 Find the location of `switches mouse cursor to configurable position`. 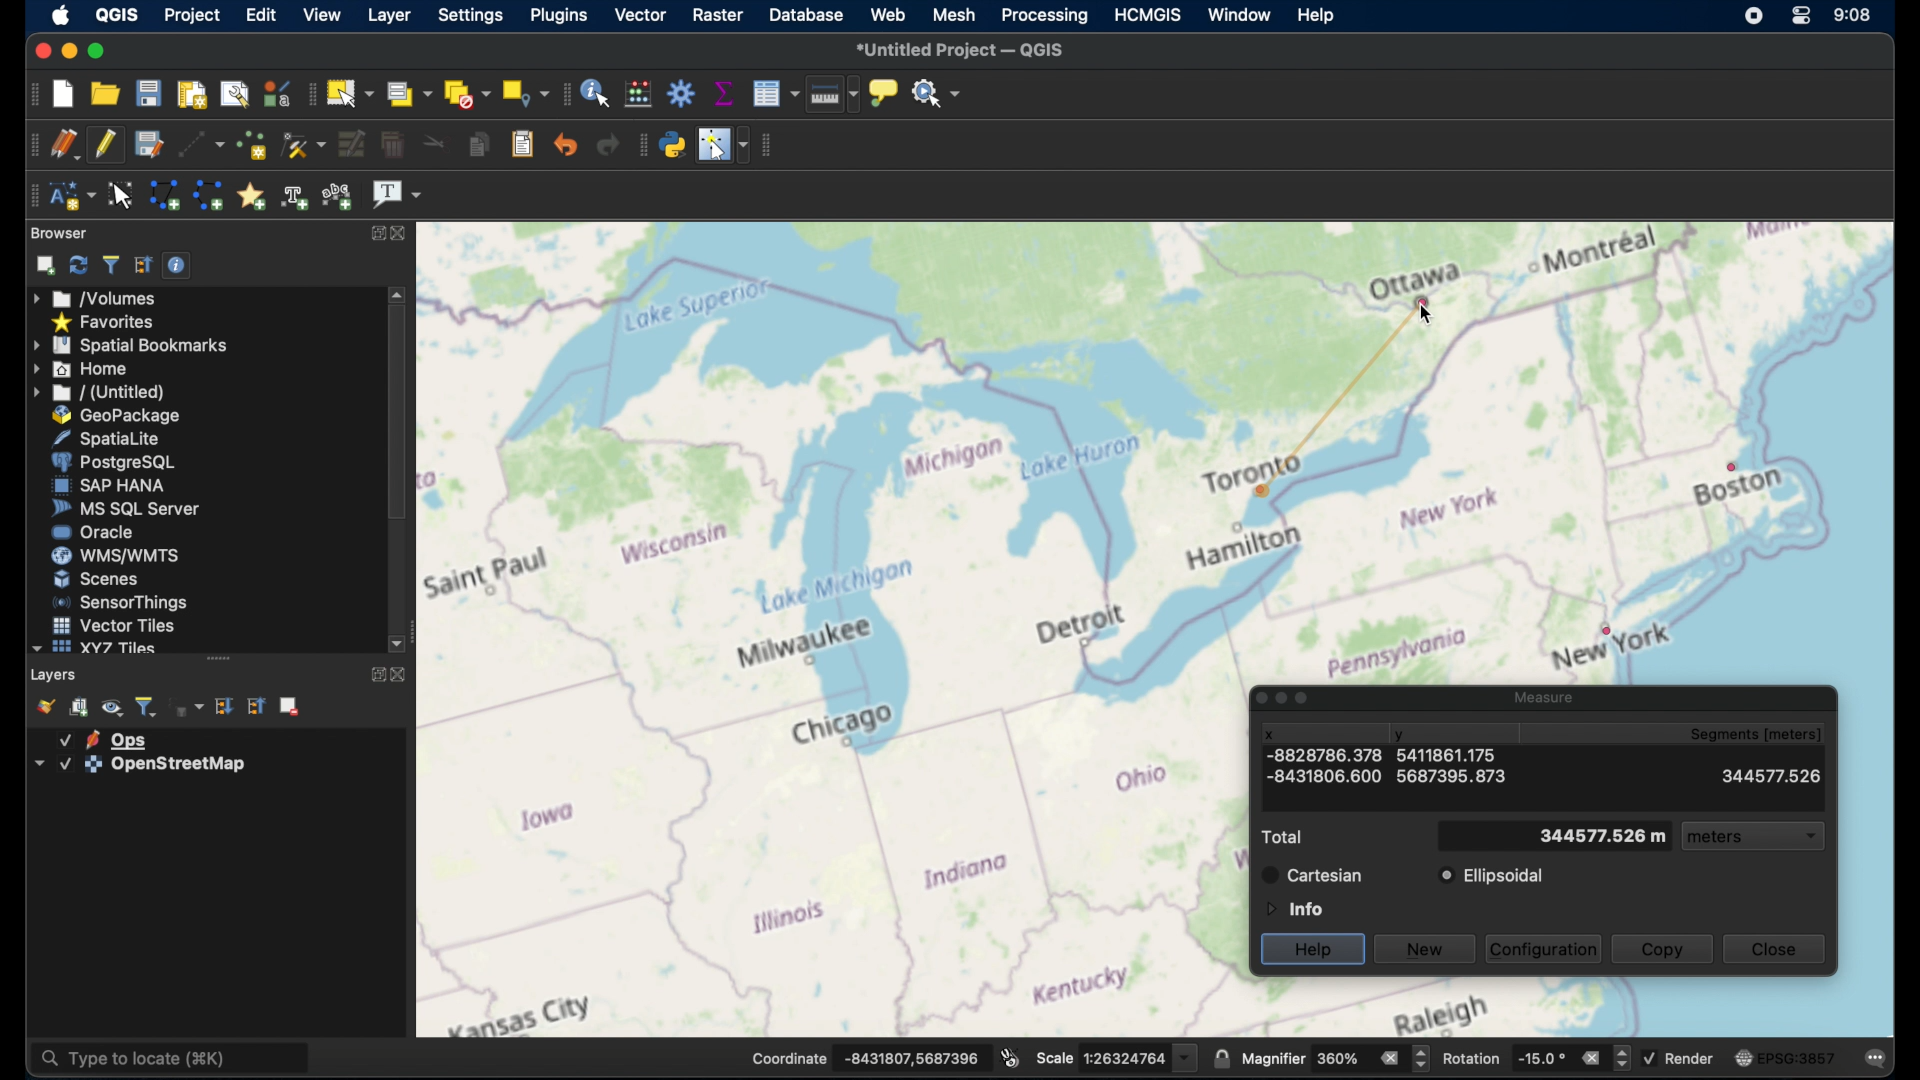

switches mouse cursor to configurable position is located at coordinates (724, 145).